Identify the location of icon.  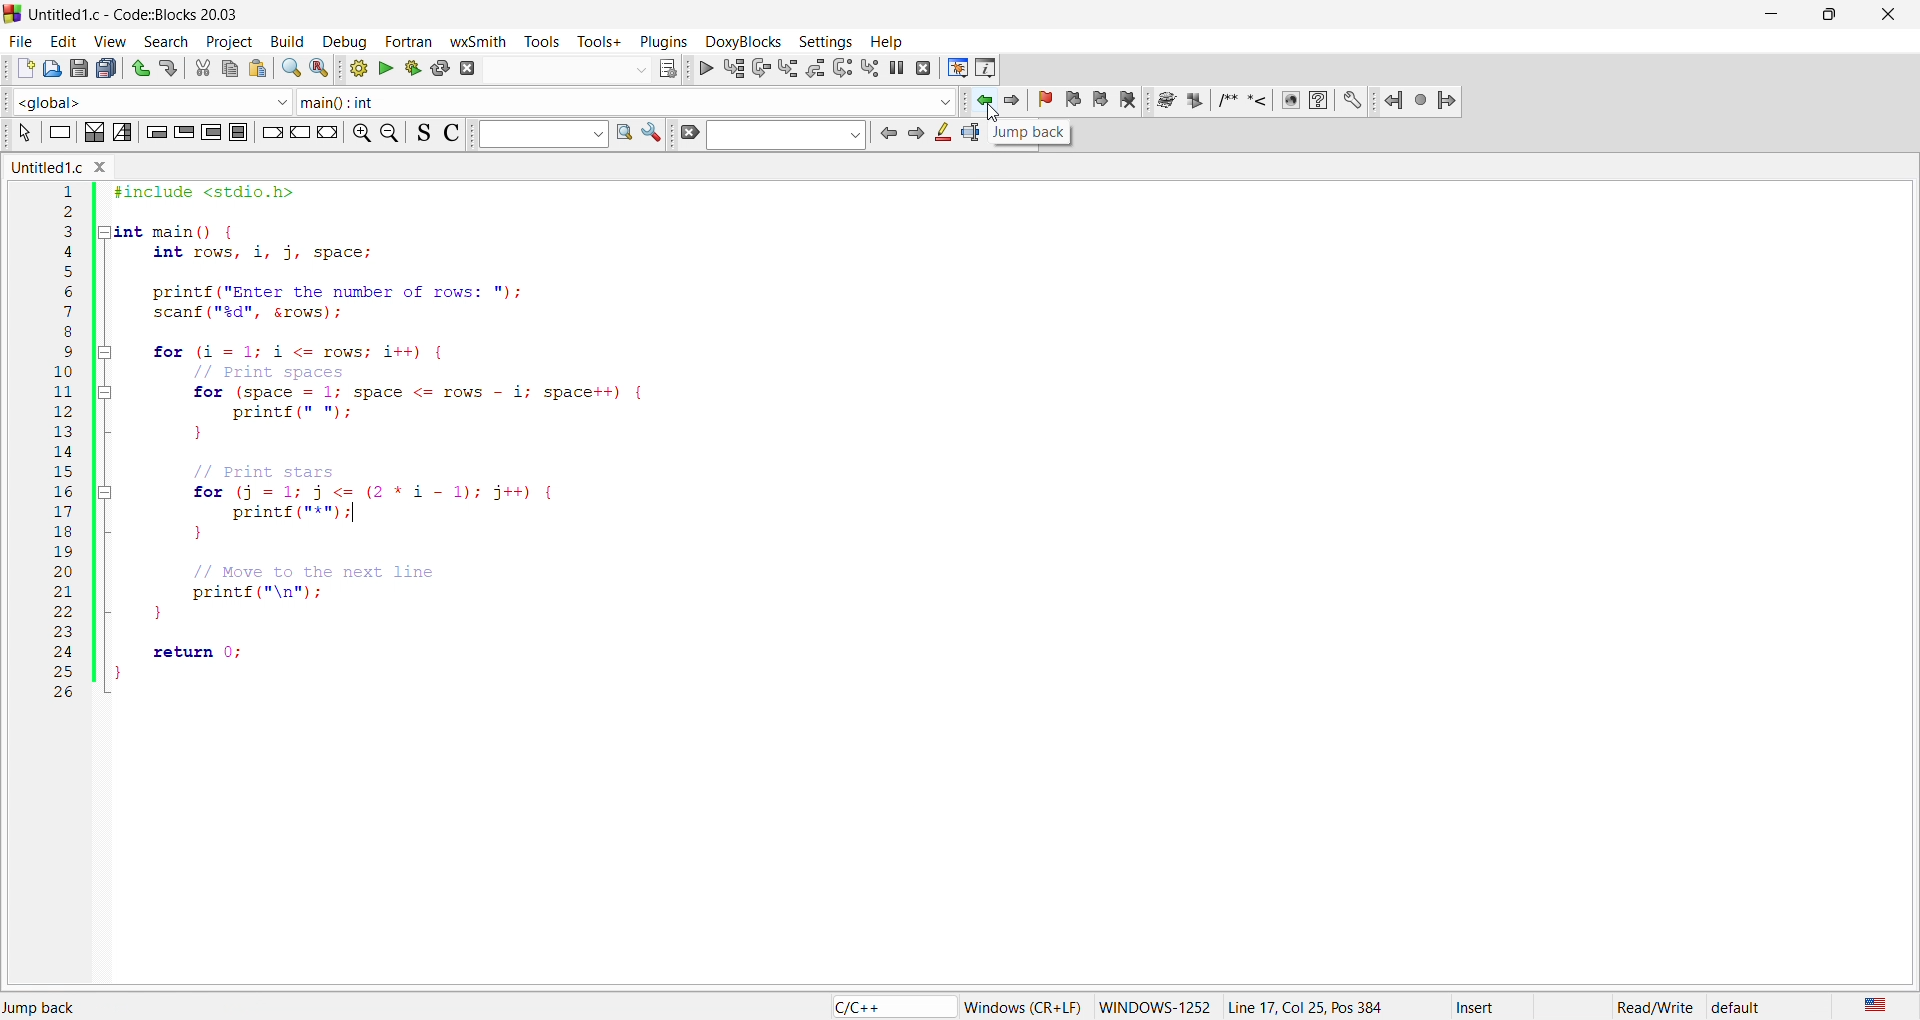
(267, 131).